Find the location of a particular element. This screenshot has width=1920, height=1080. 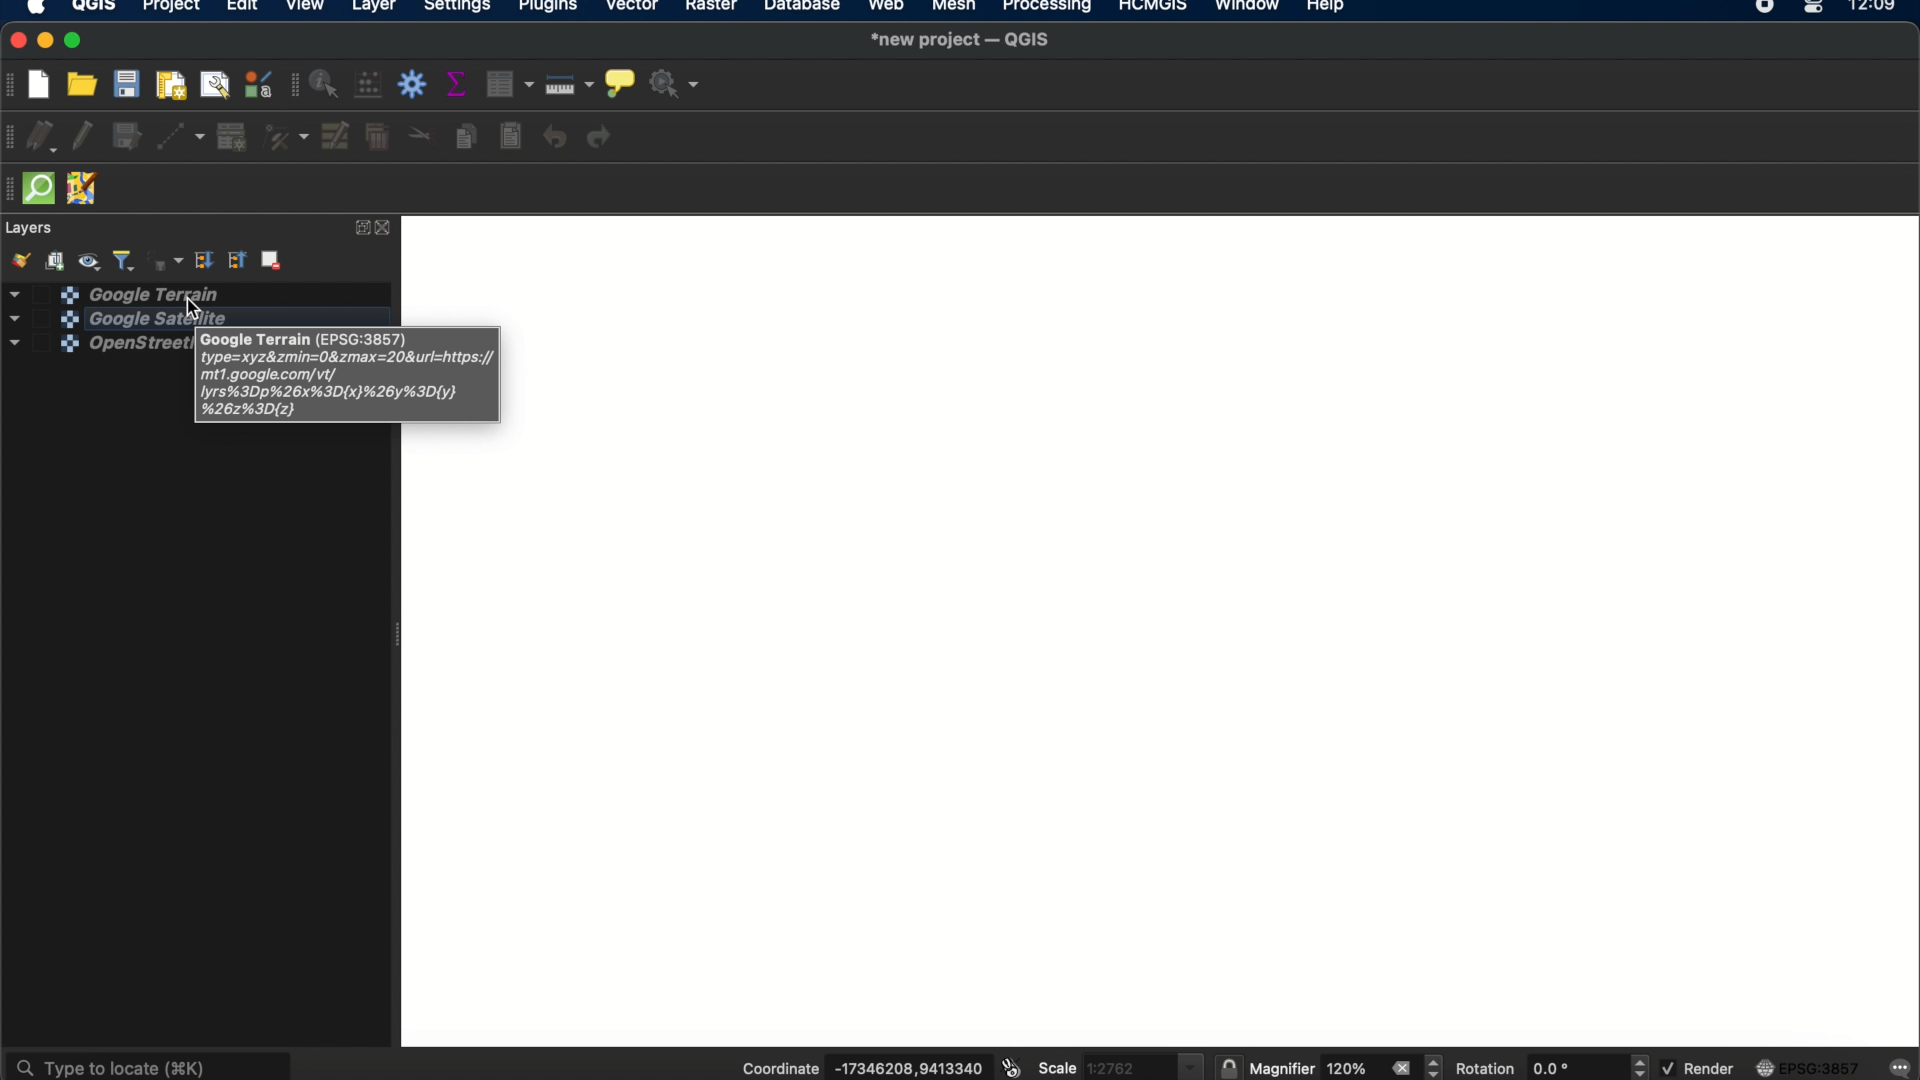

no action selected is located at coordinates (674, 85).